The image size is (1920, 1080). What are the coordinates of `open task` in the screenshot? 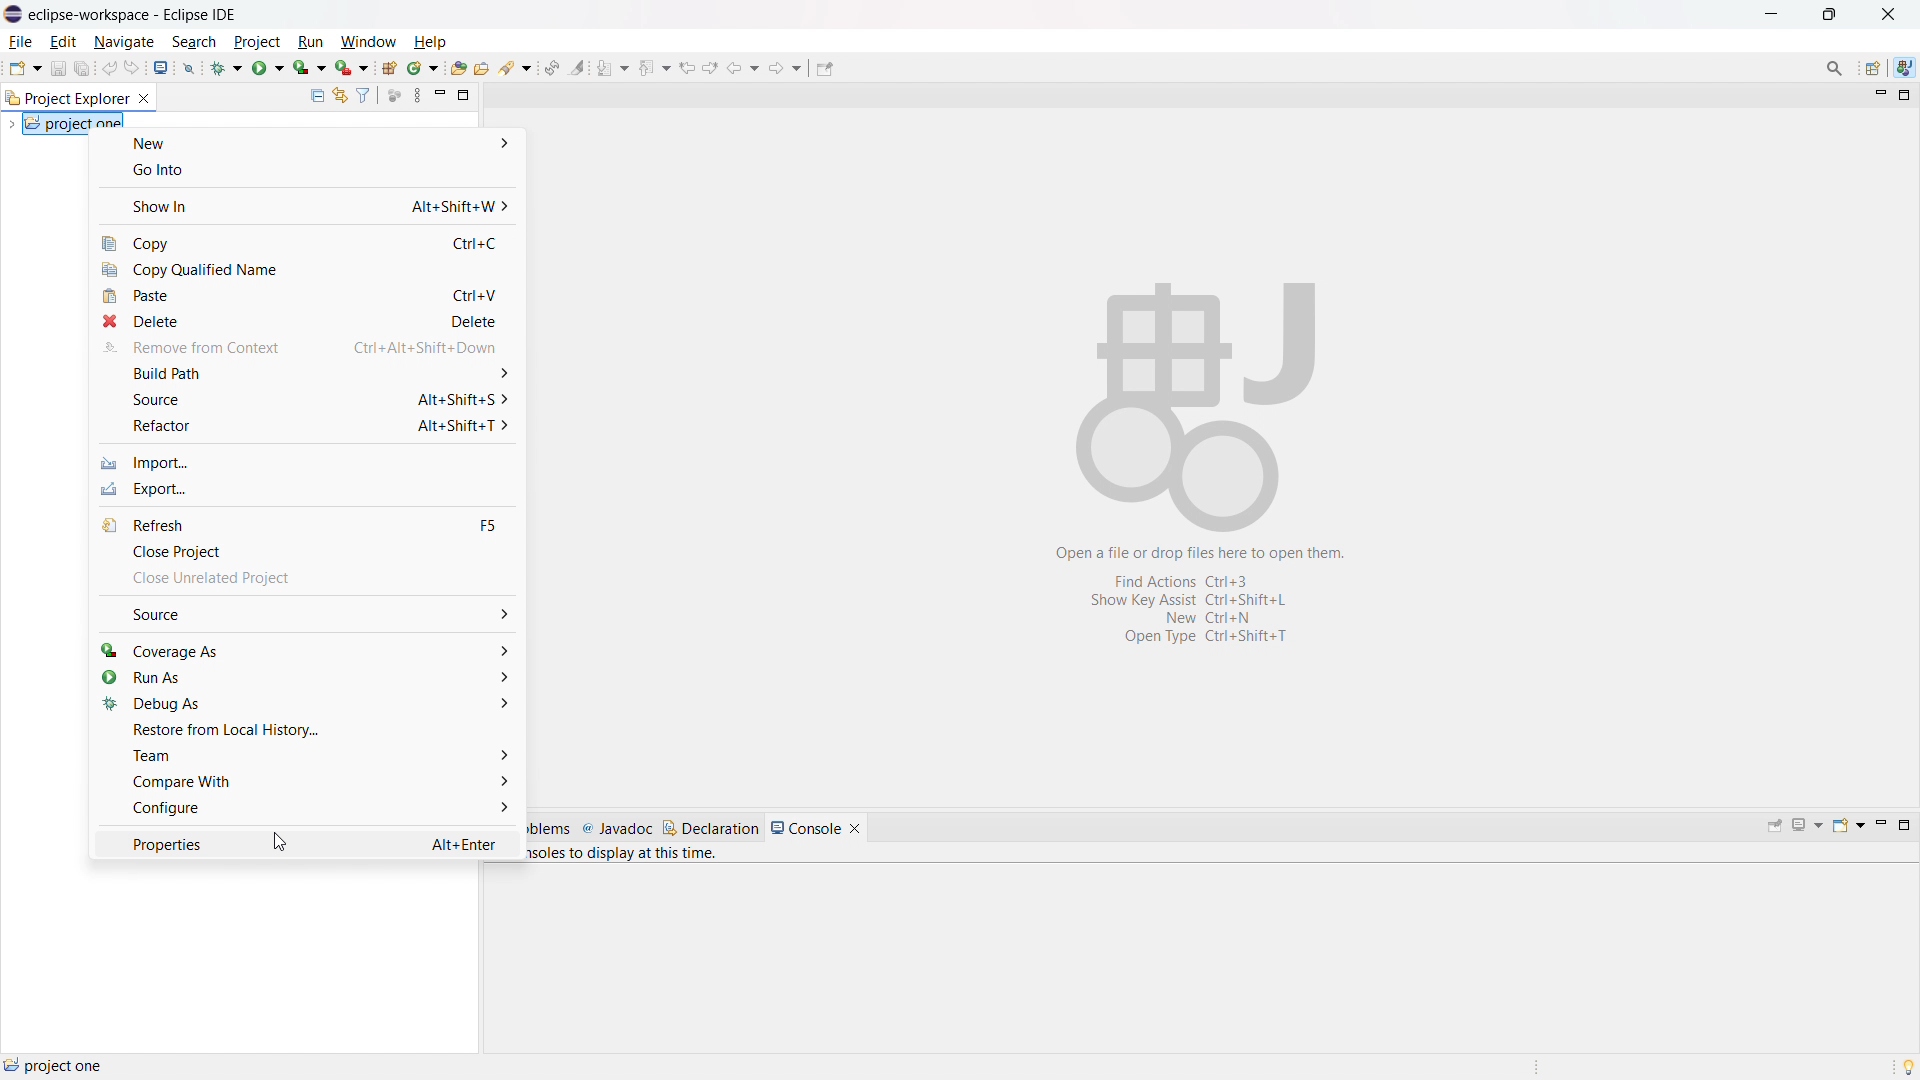 It's located at (482, 67).